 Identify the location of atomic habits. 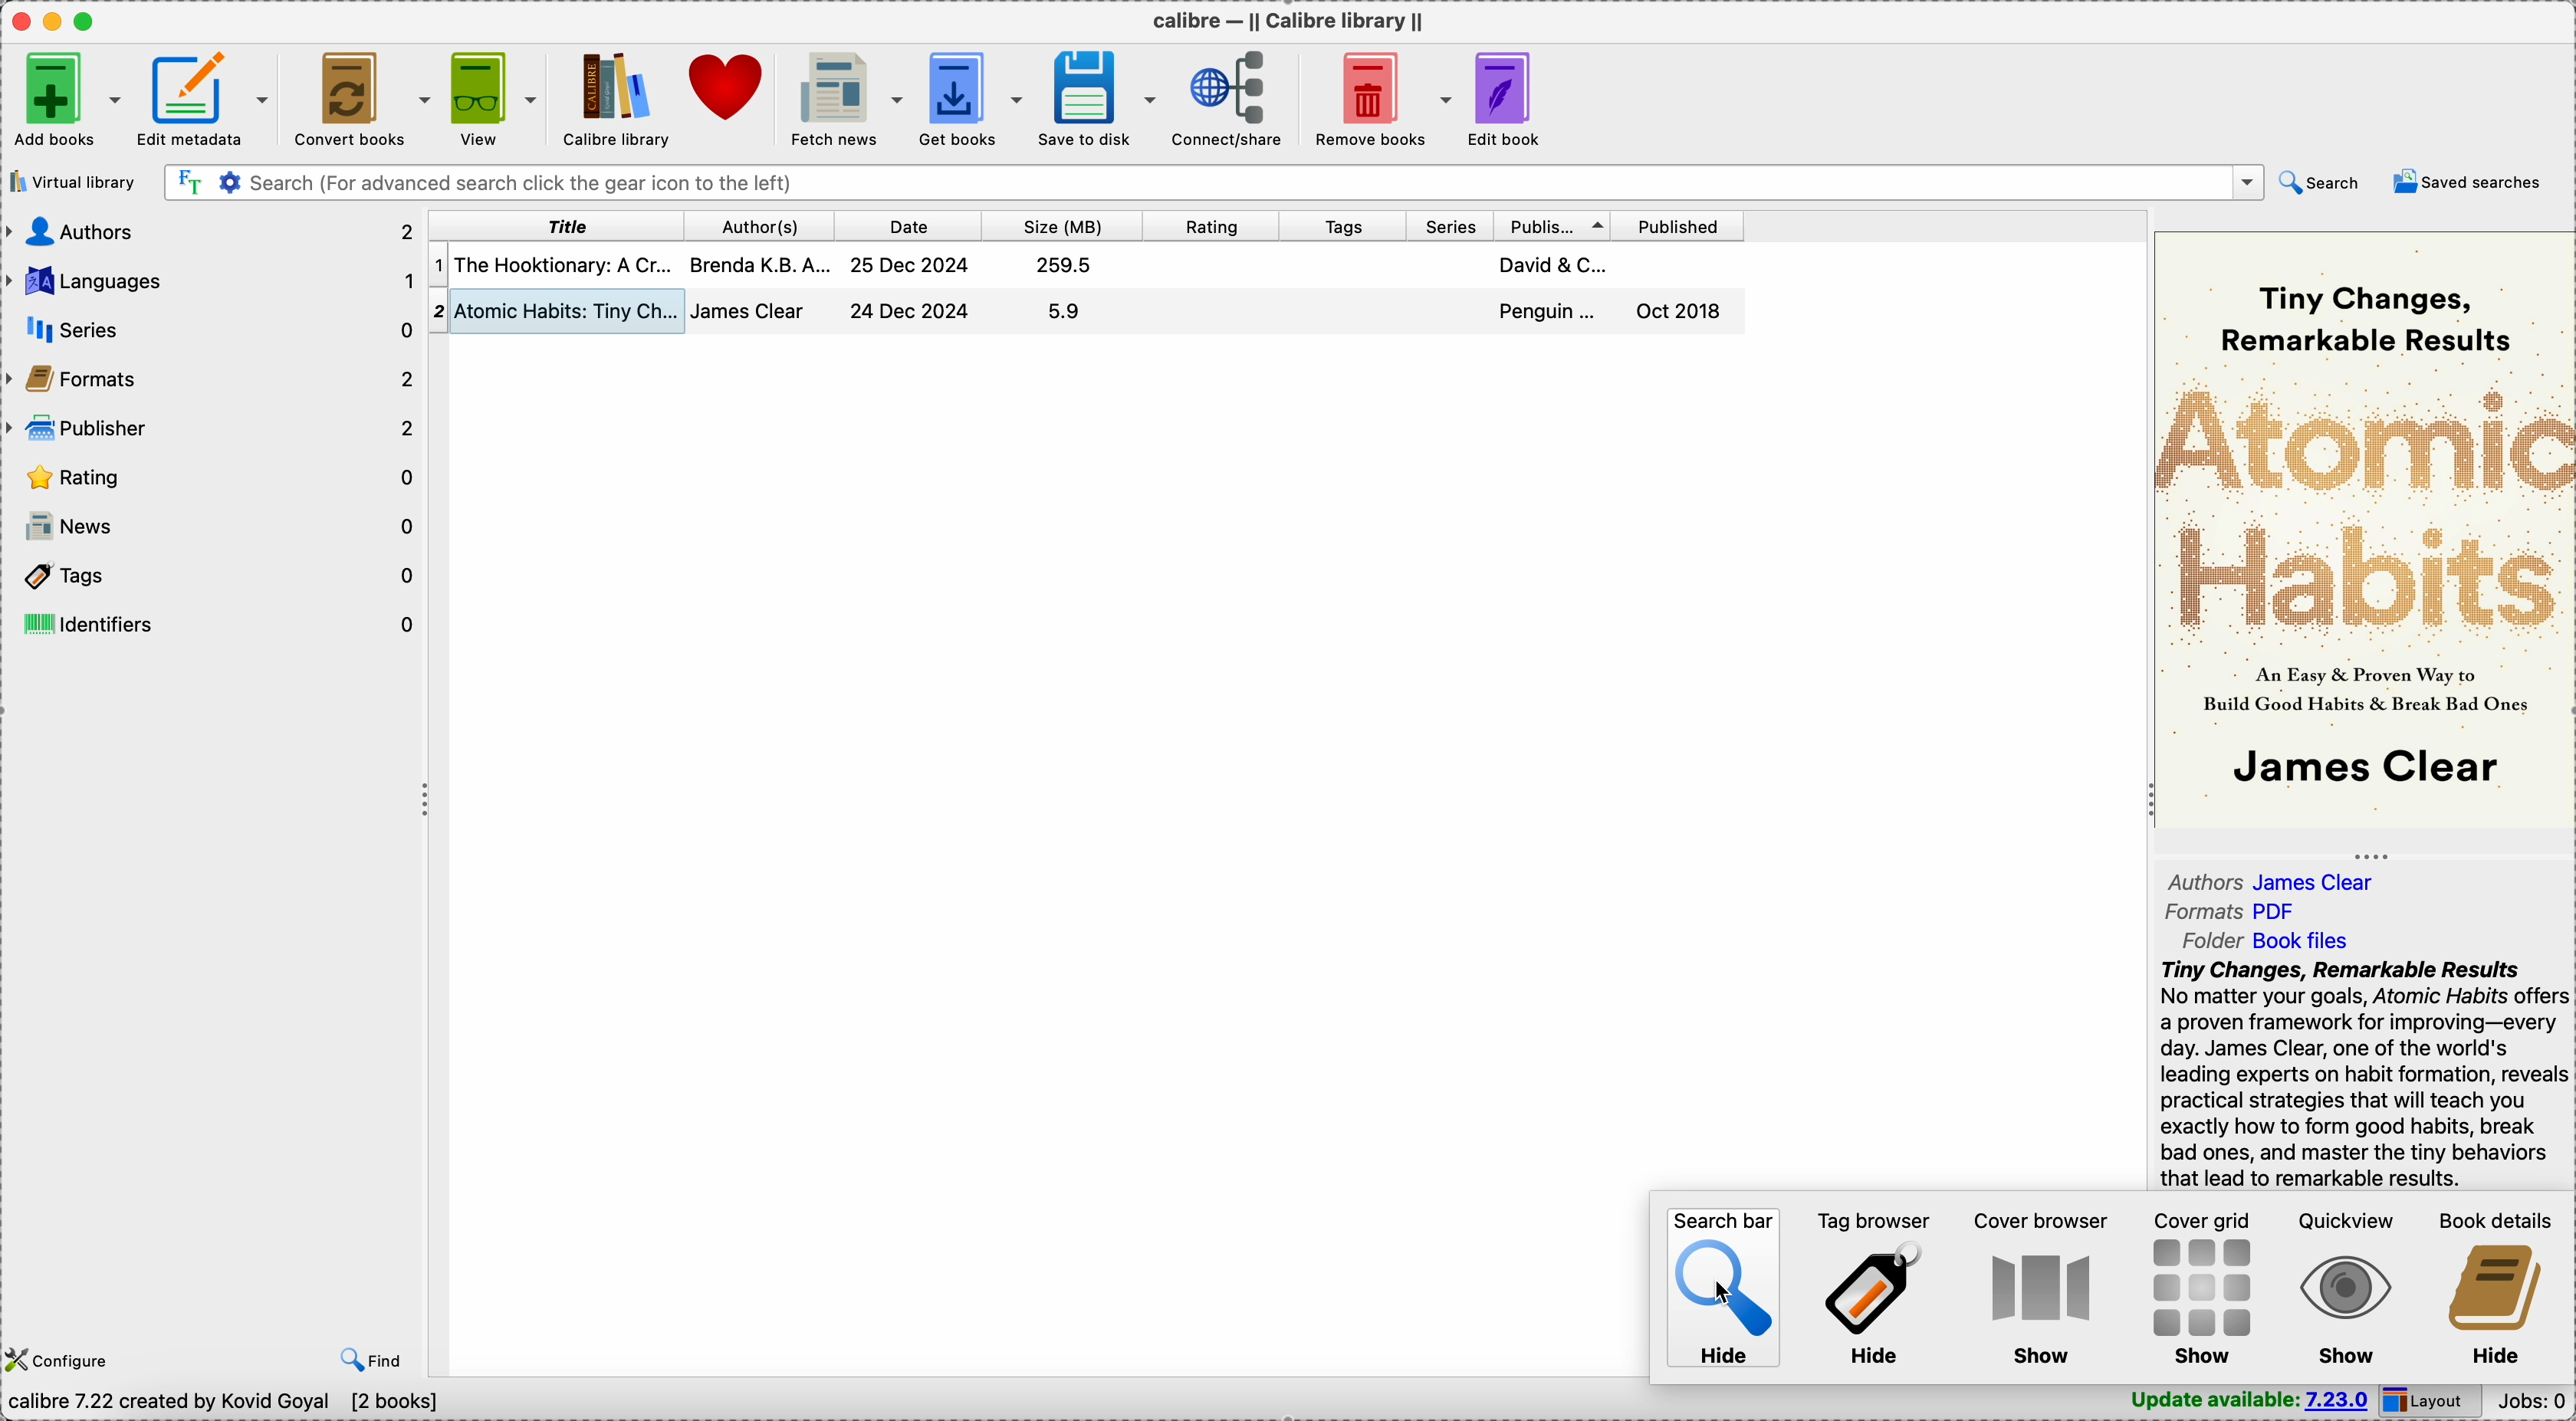
(2366, 509).